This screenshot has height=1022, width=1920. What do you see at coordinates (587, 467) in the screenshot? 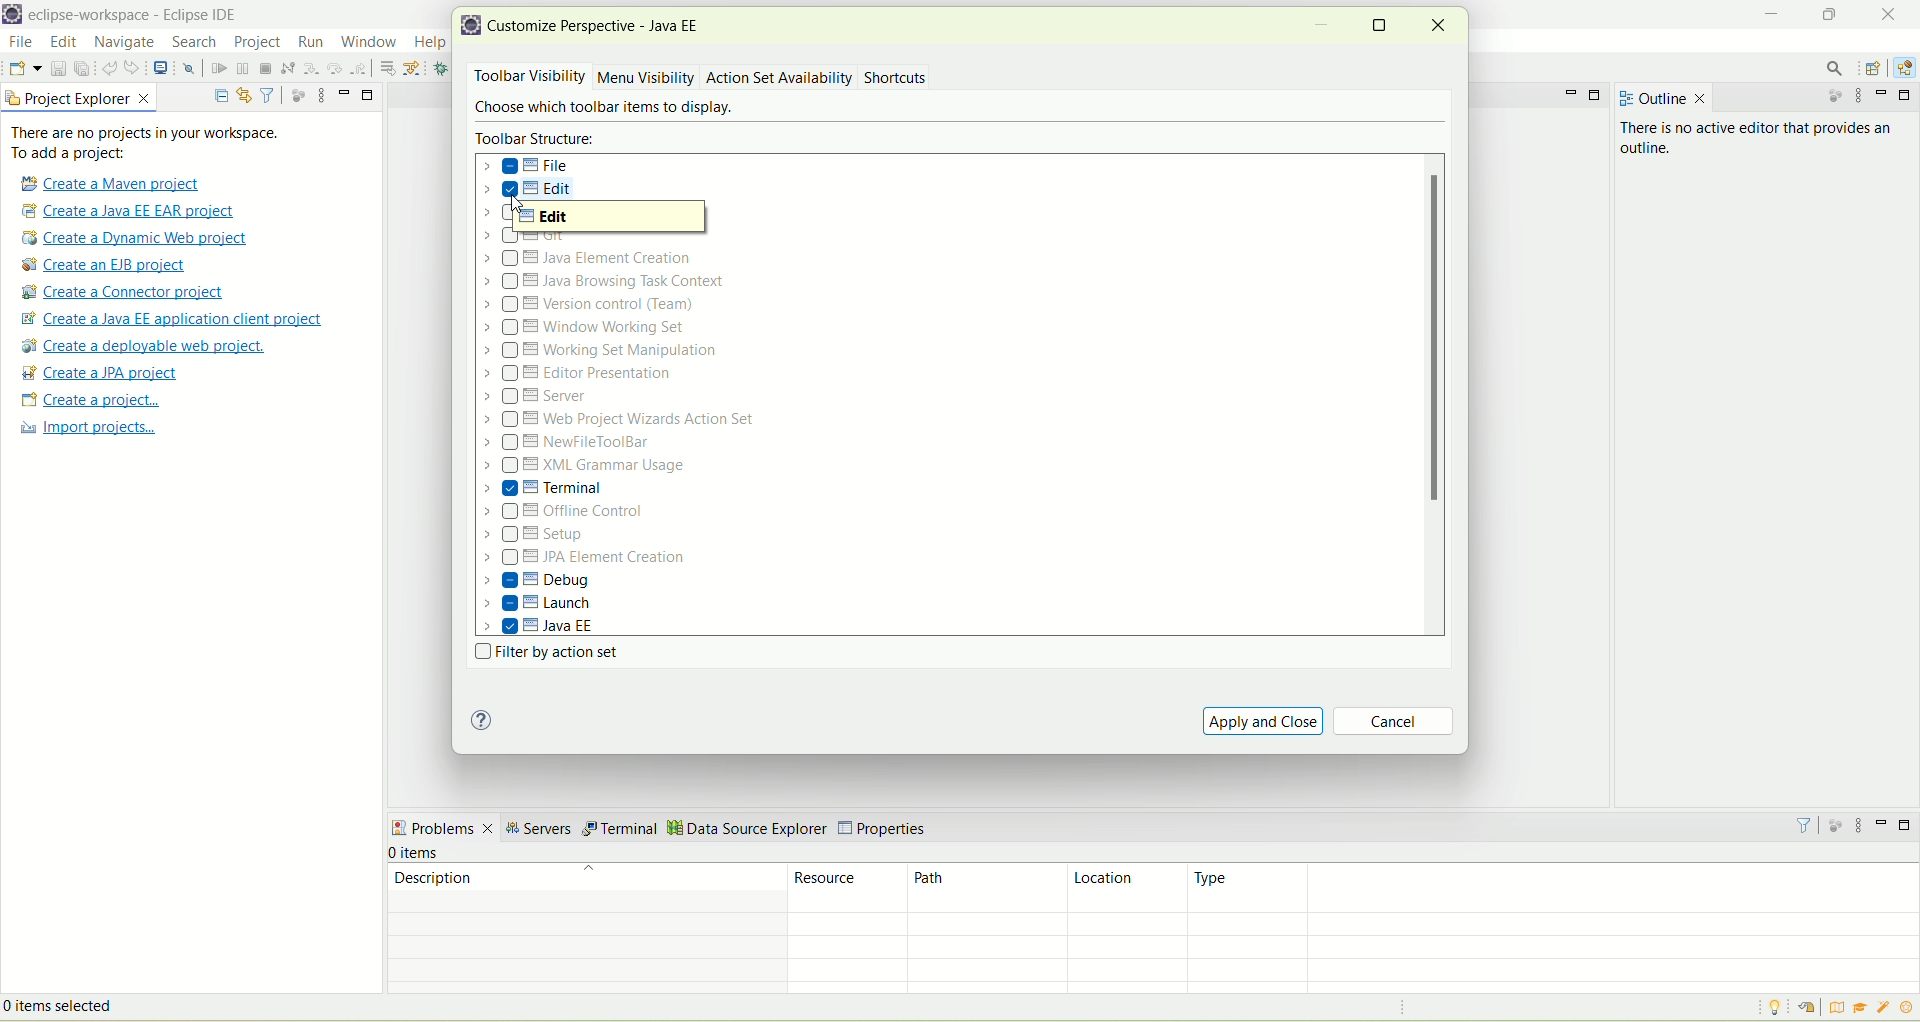
I see `XML grammar uasage` at bounding box center [587, 467].